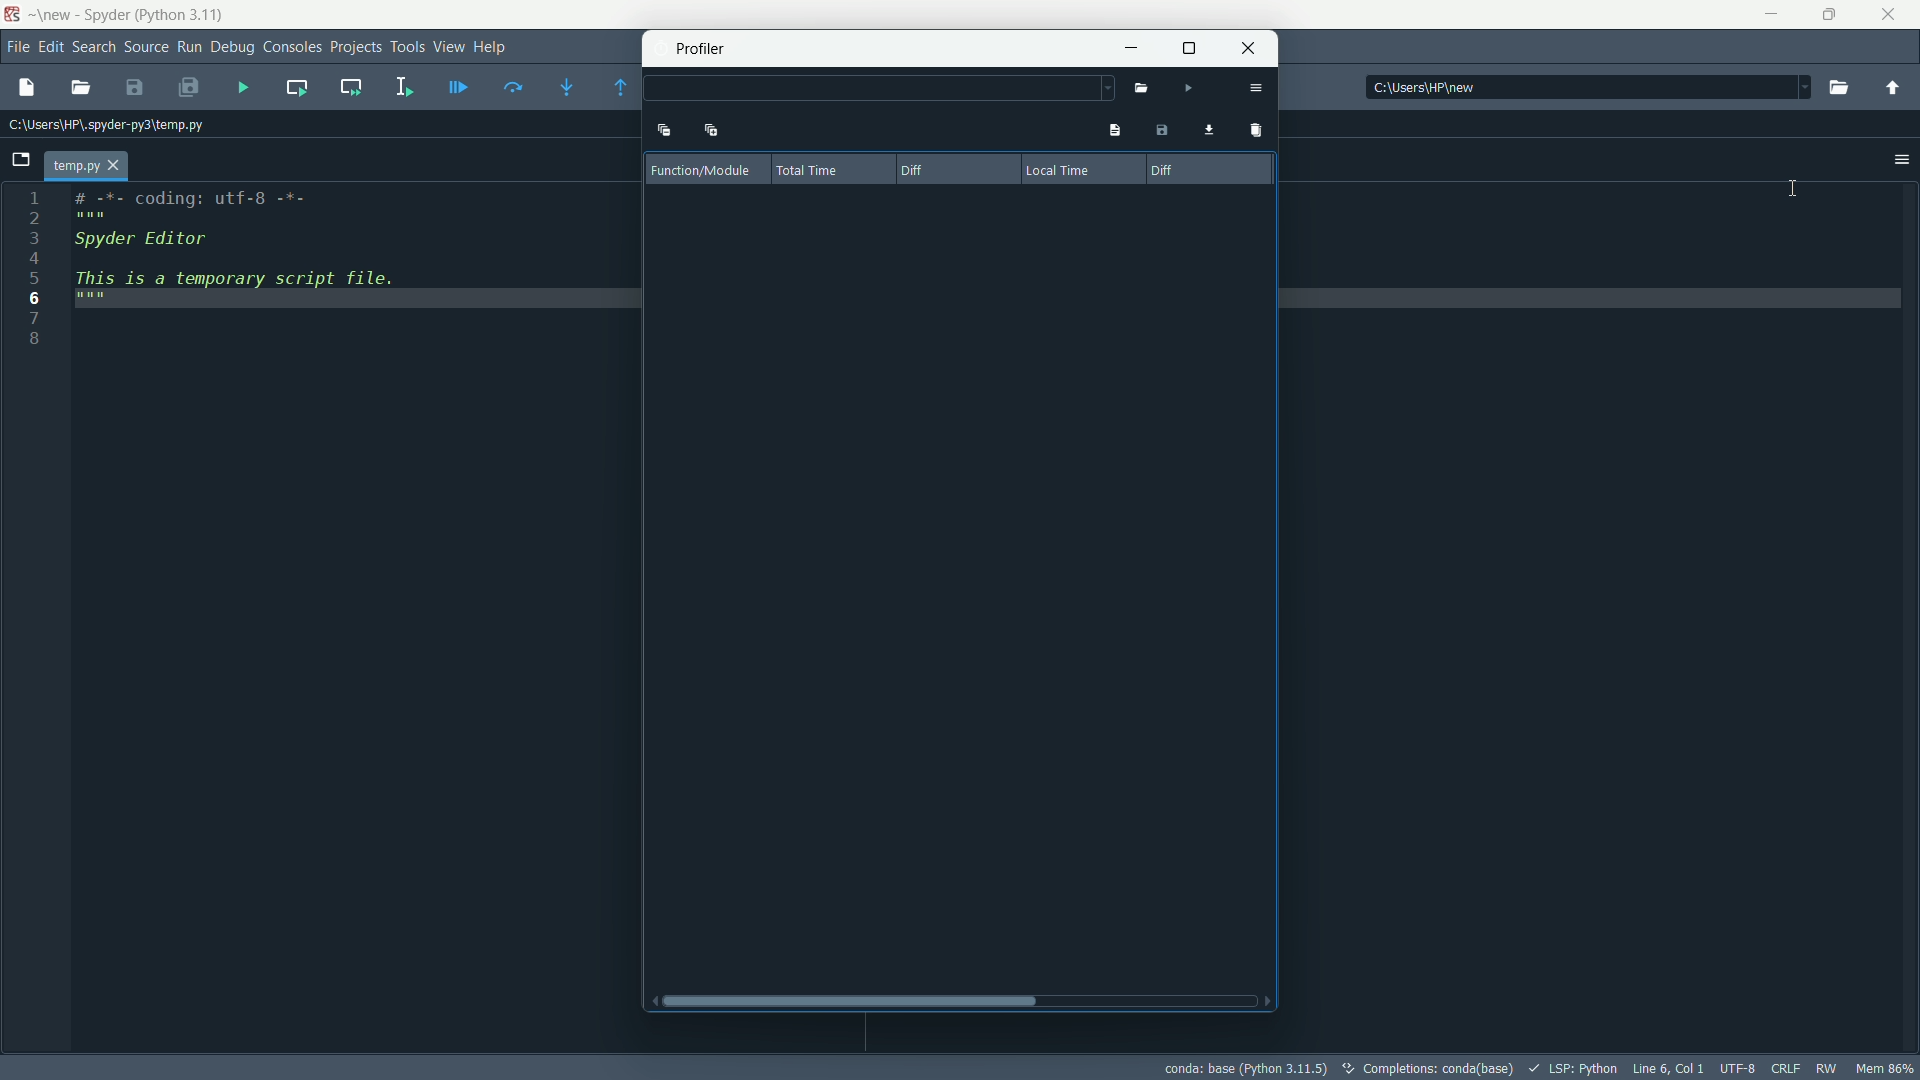 The image size is (1920, 1080). I want to click on edit menu, so click(50, 47).